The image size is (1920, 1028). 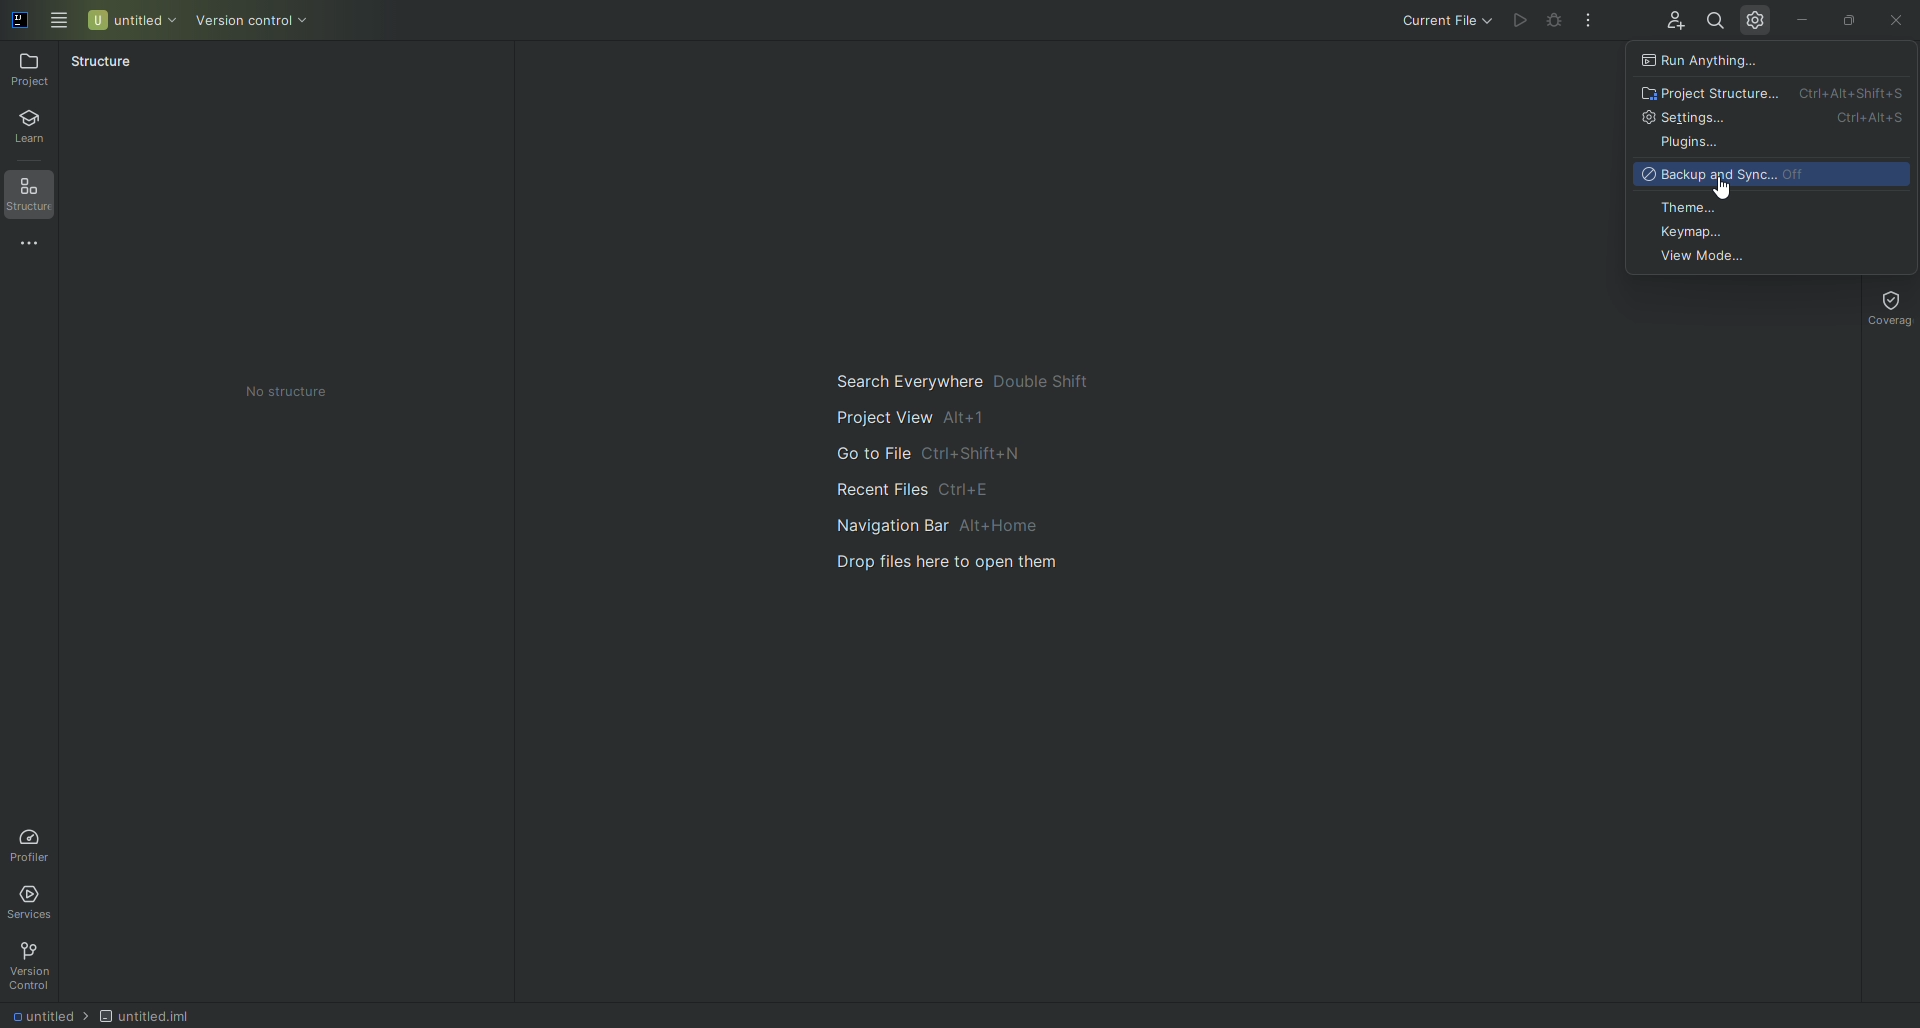 What do you see at coordinates (1895, 21) in the screenshot?
I see `Close` at bounding box center [1895, 21].